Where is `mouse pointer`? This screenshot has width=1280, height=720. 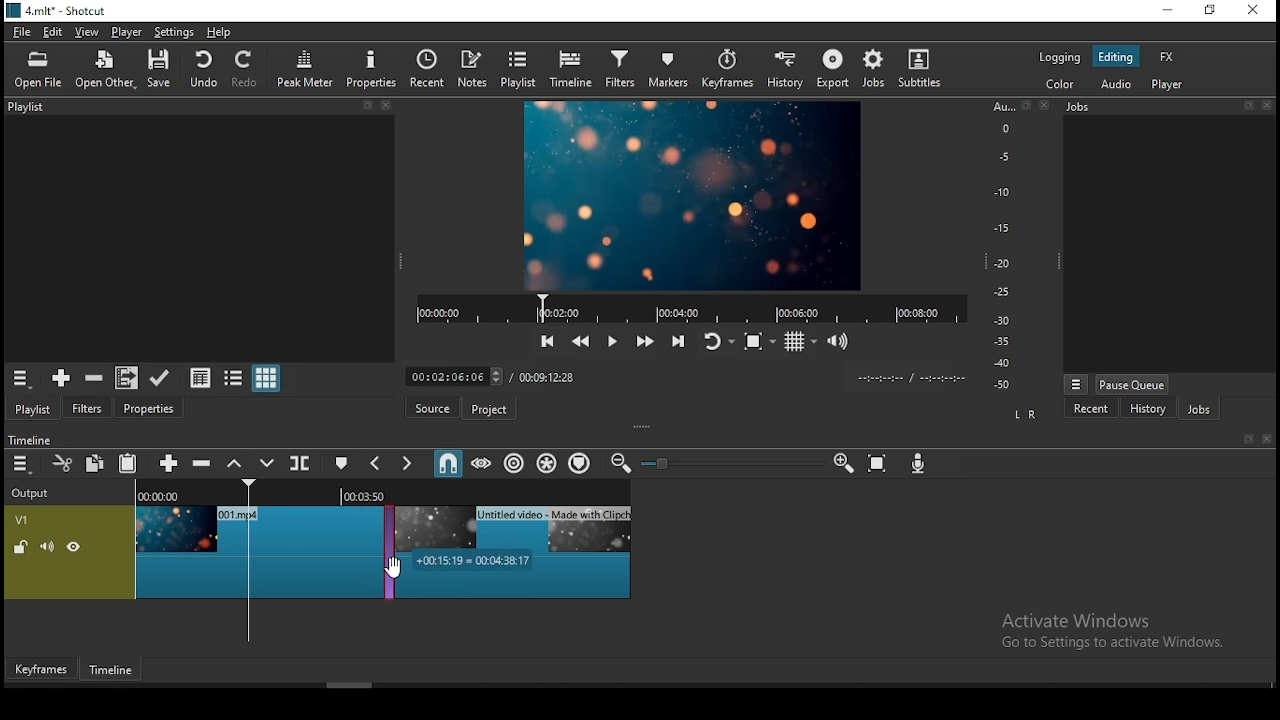
mouse pointer is located at coordinates (396, 570).